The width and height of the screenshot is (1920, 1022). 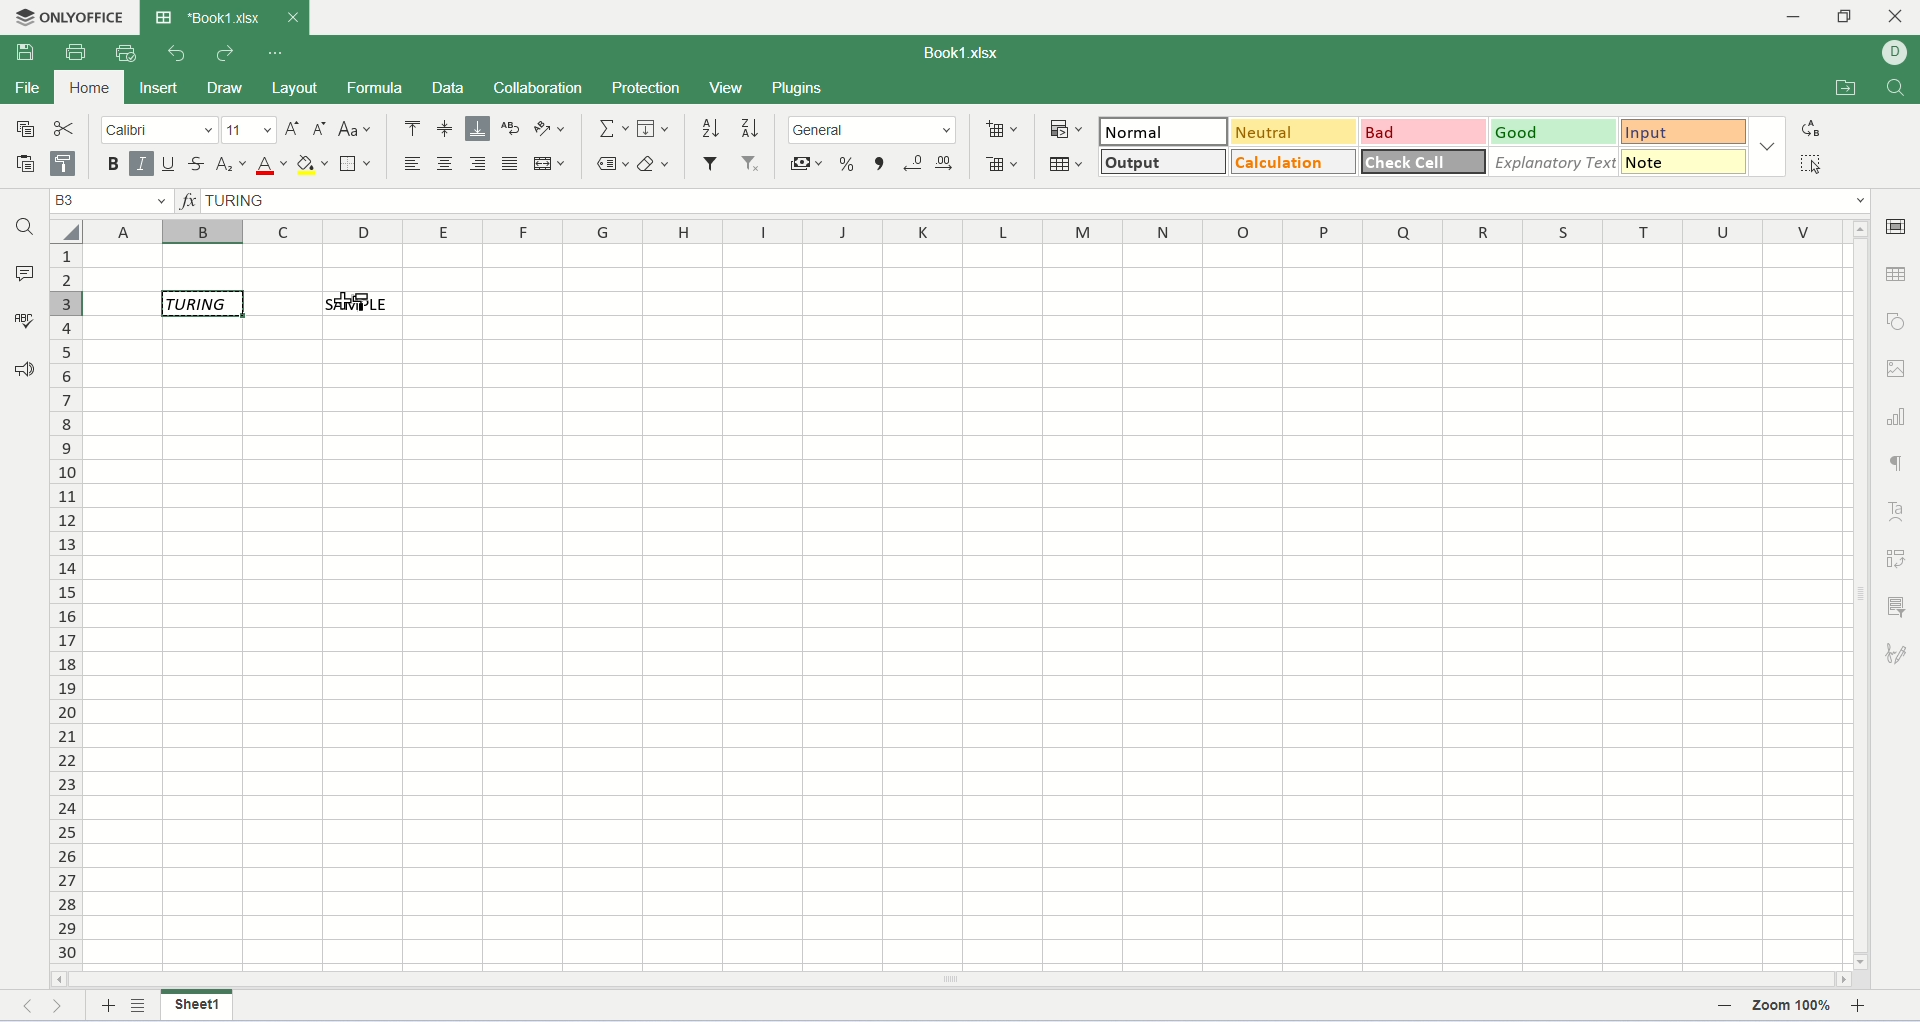 What do you see at coordinates (272, 165) in the screenshot?
I see `font color` at bounding box center [272, 165].